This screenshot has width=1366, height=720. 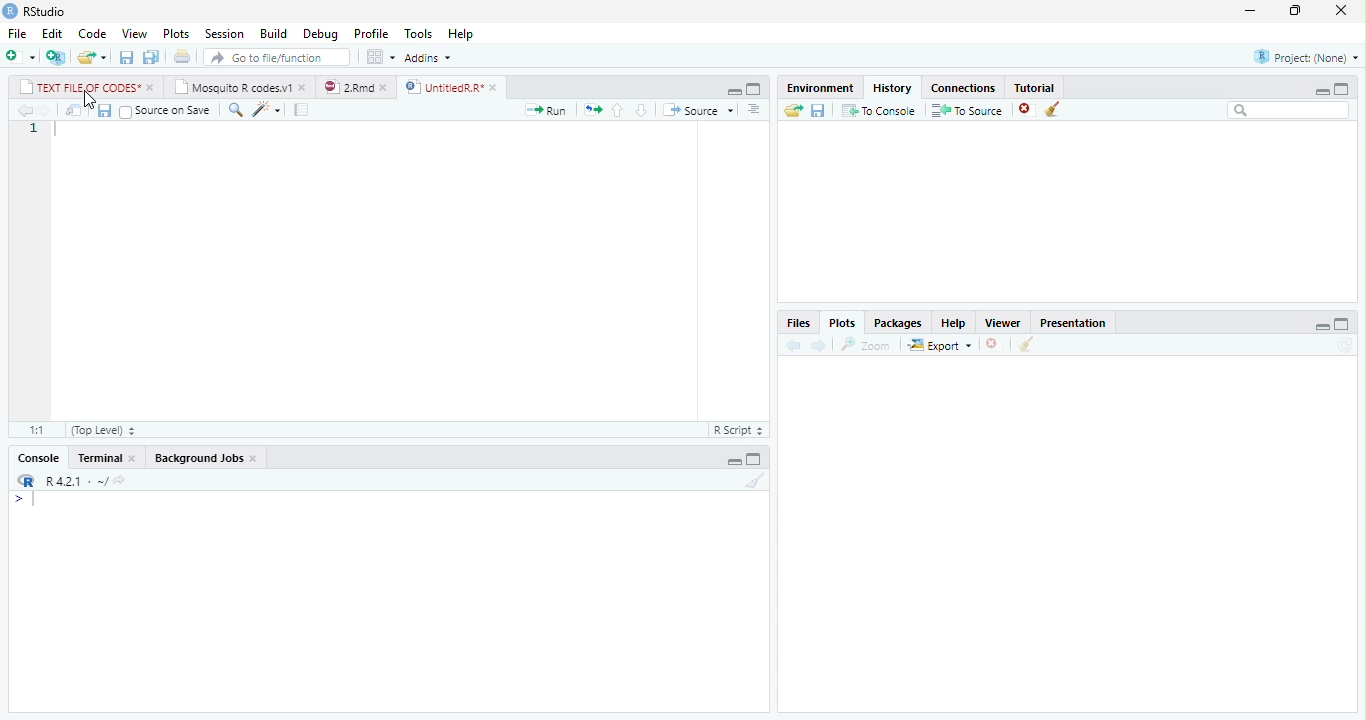 What do you see at coordinates (347, 87) in the screenshot?
I see `2.Rmd` at bounding box center [347, 87].